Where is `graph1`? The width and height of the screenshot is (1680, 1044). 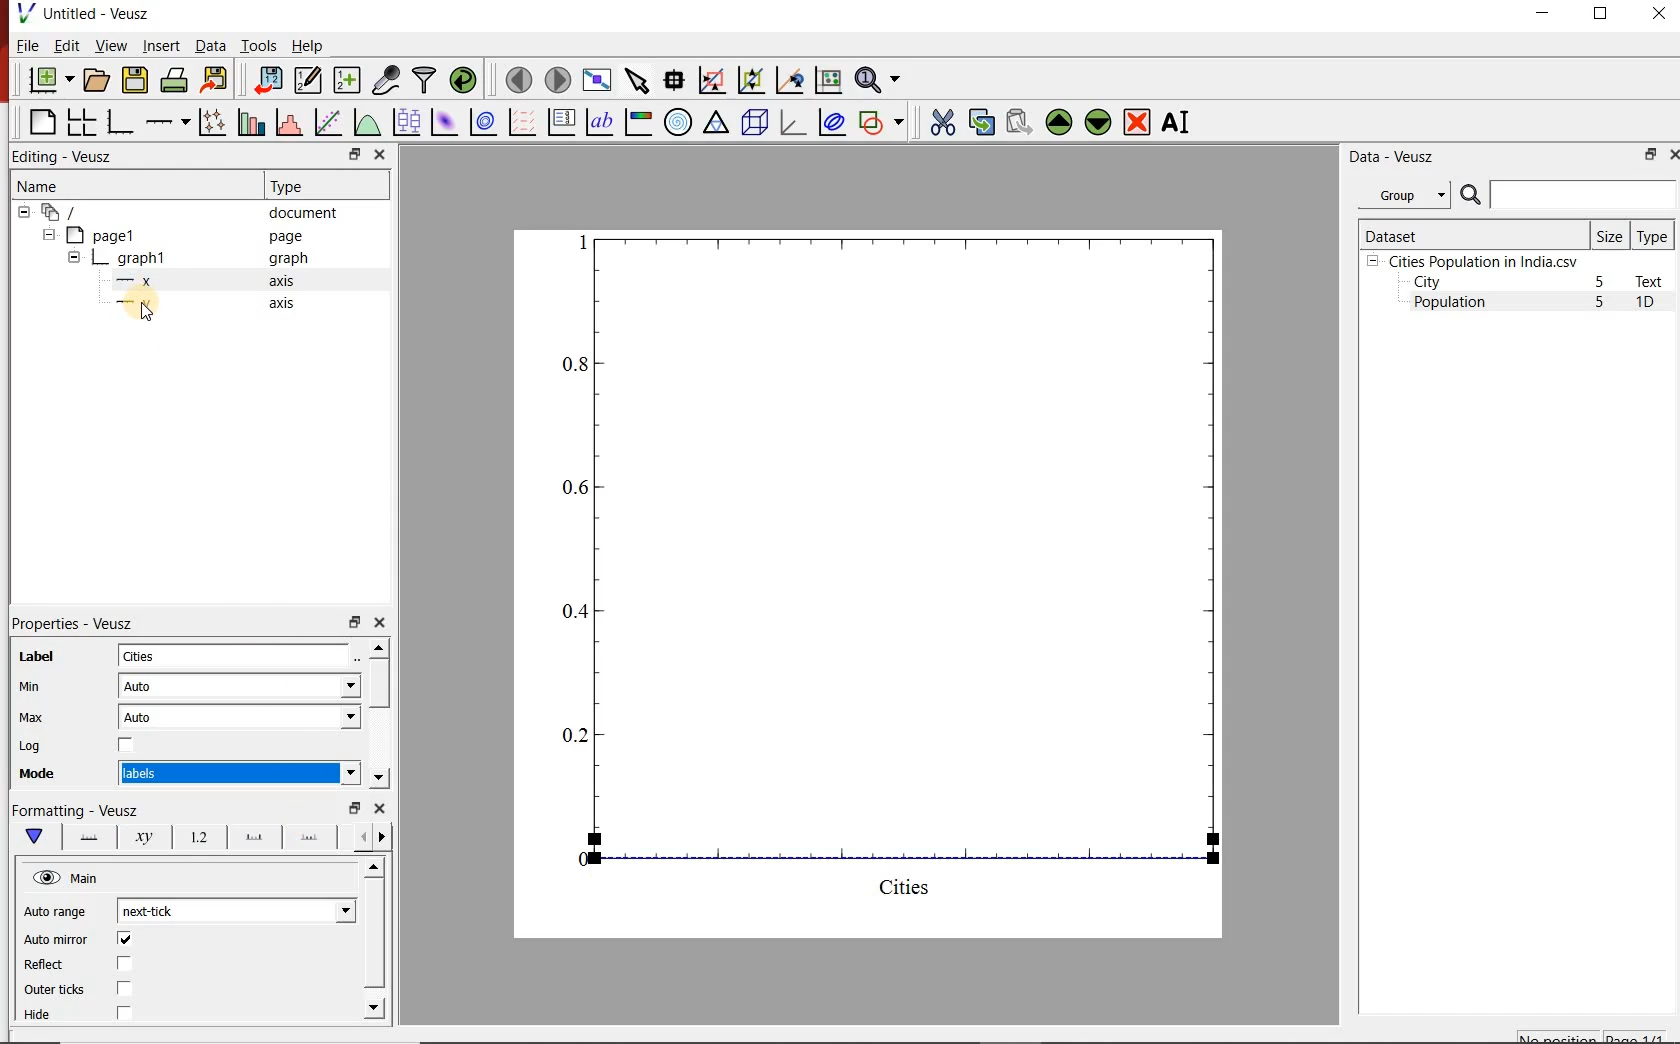 graph1 is located at coordinates (893, 579).